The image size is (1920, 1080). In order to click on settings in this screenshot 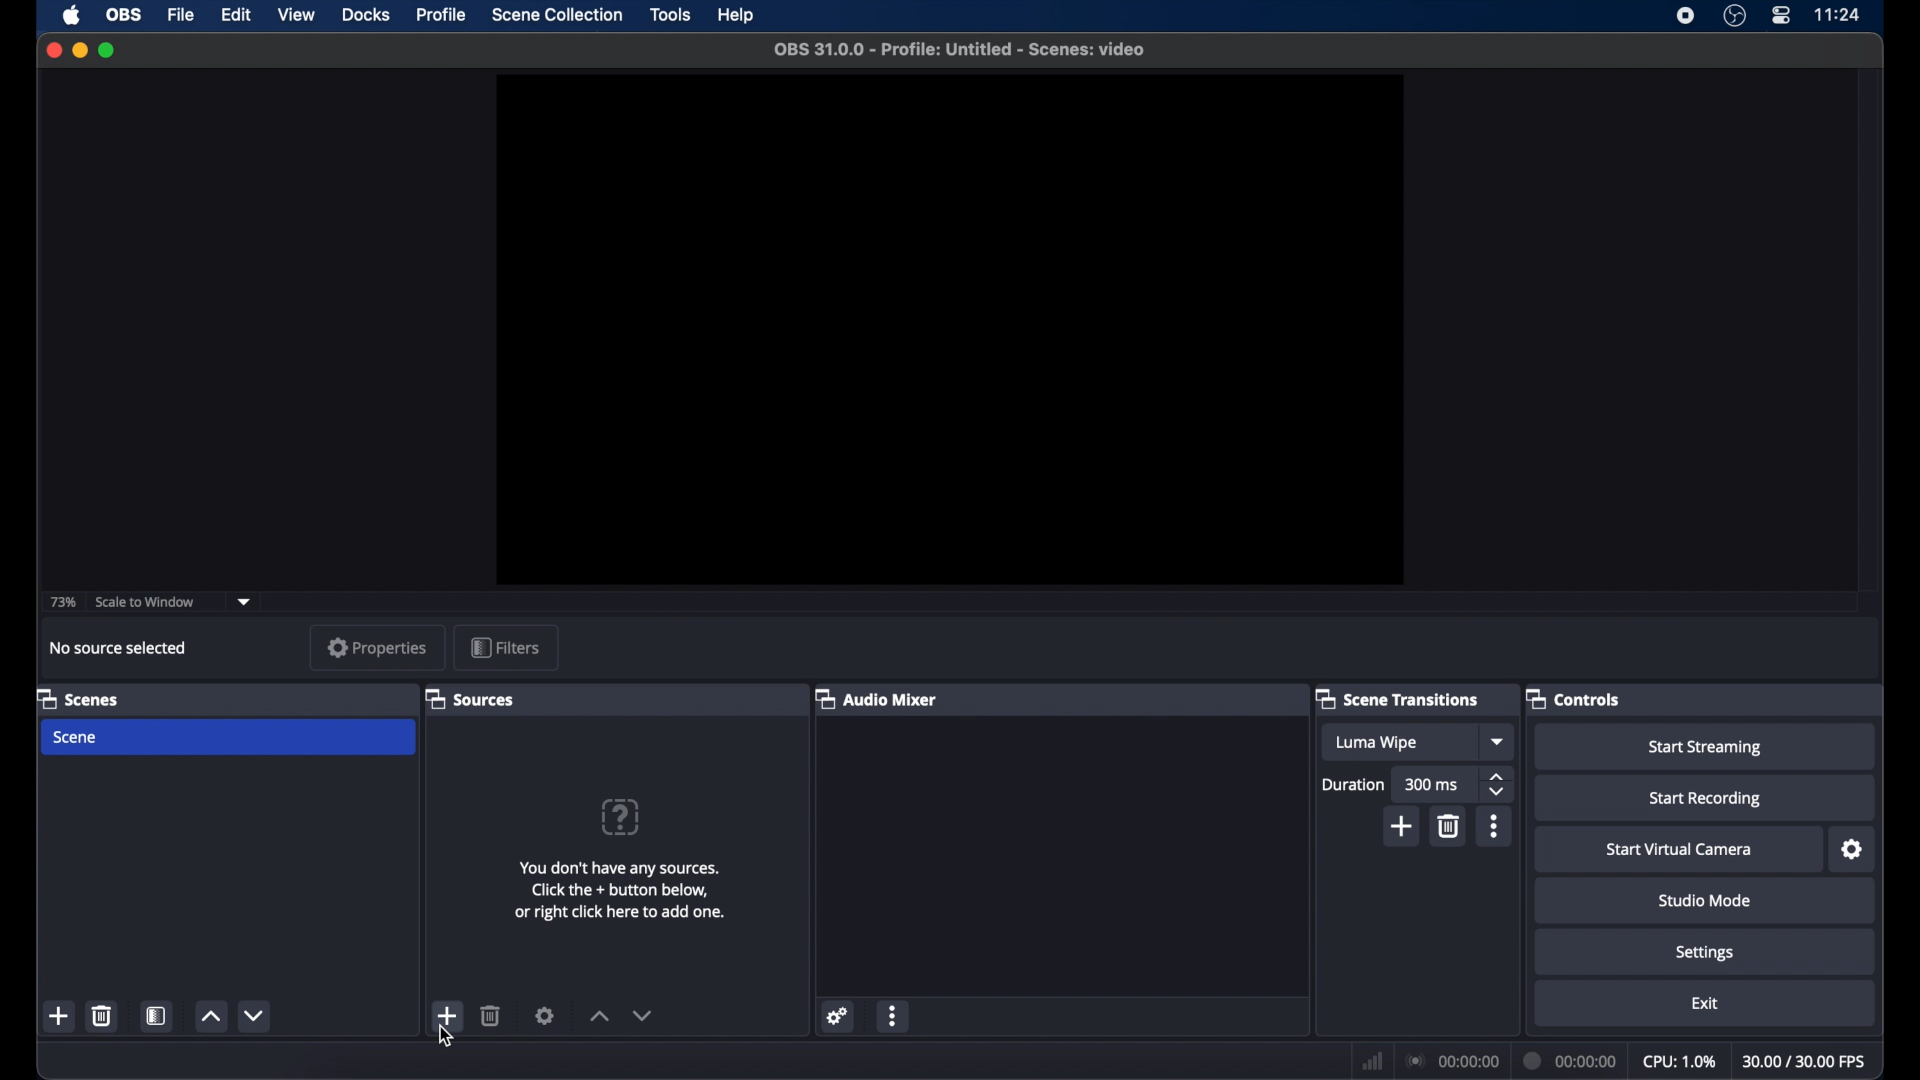, I will do `click(1706, 954)`.